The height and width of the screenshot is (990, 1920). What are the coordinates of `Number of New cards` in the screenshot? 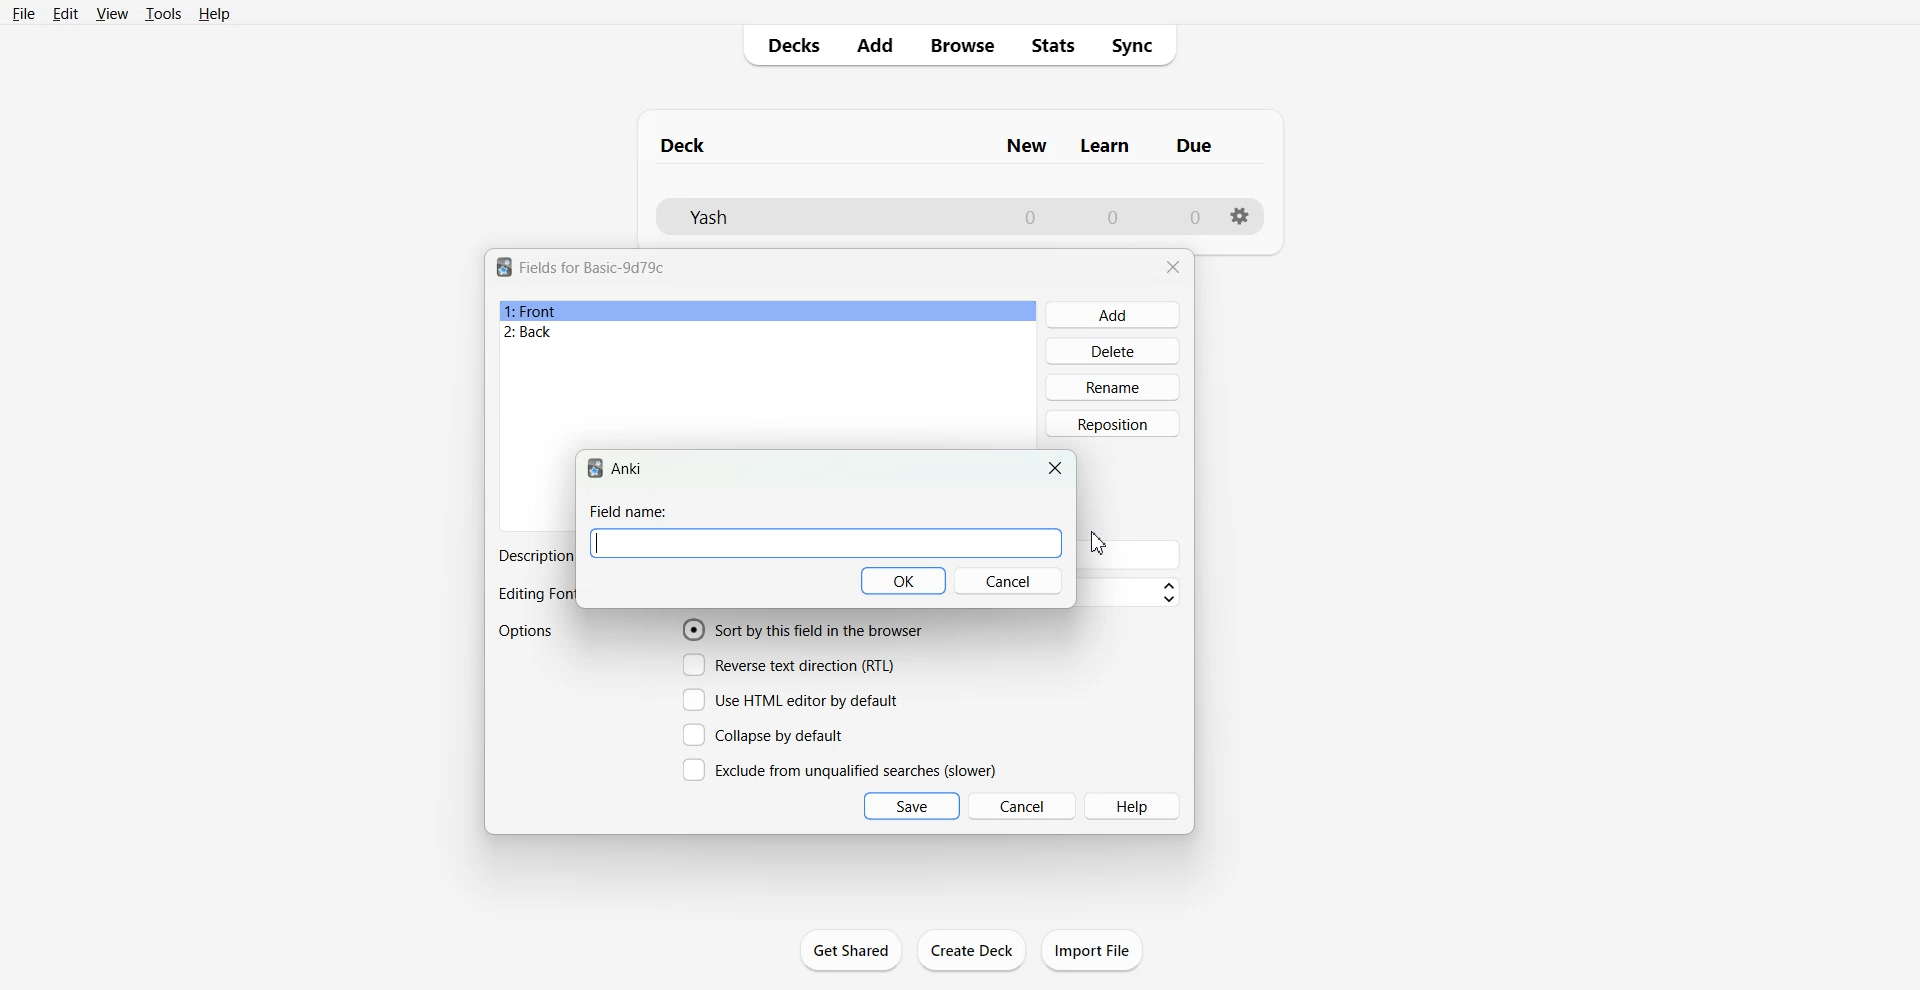 It's located at (1030, 217).